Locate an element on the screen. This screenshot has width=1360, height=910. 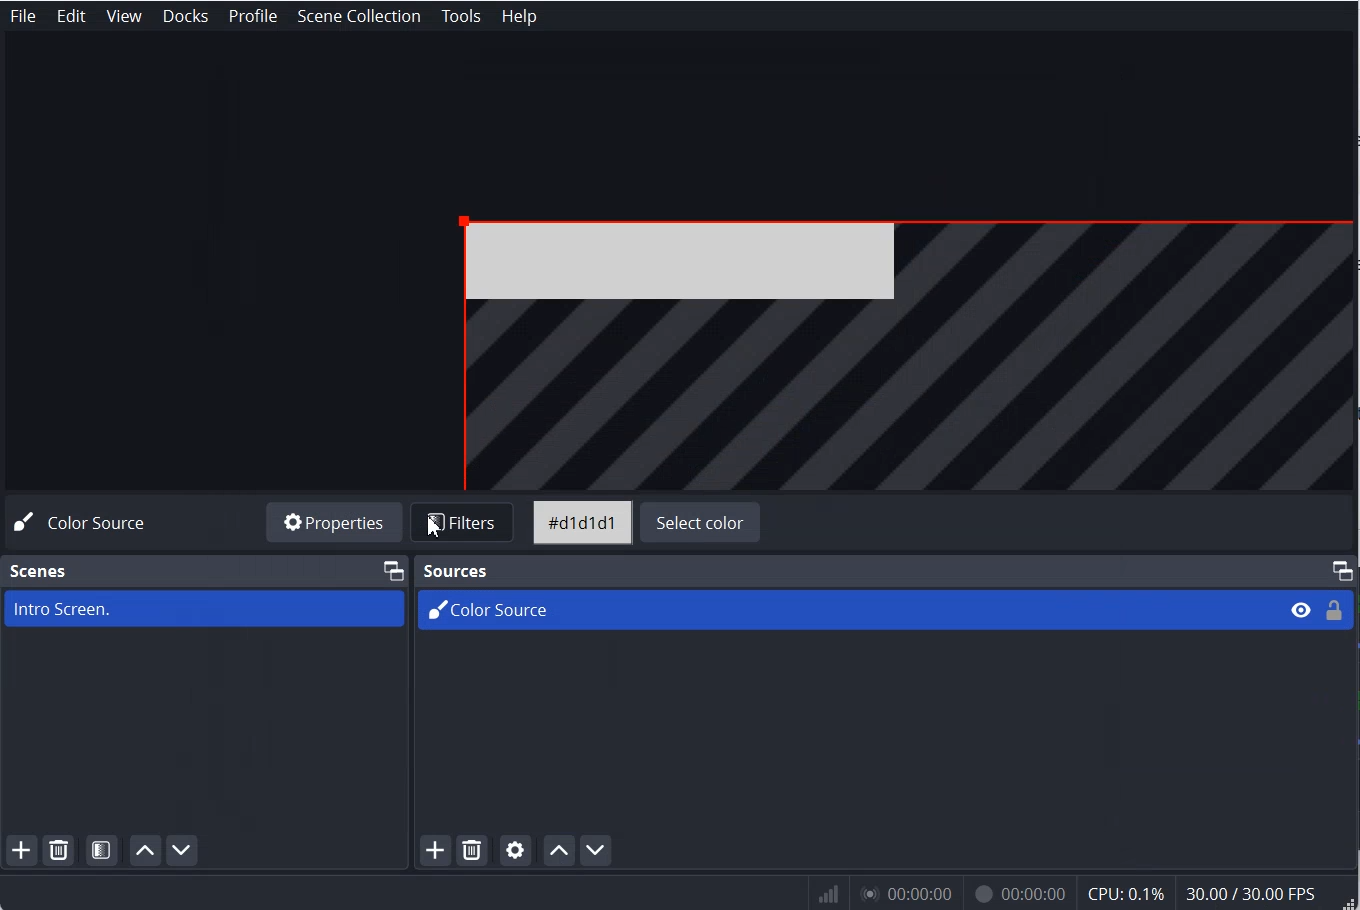
Color Code is located at coordinates (582, 524).